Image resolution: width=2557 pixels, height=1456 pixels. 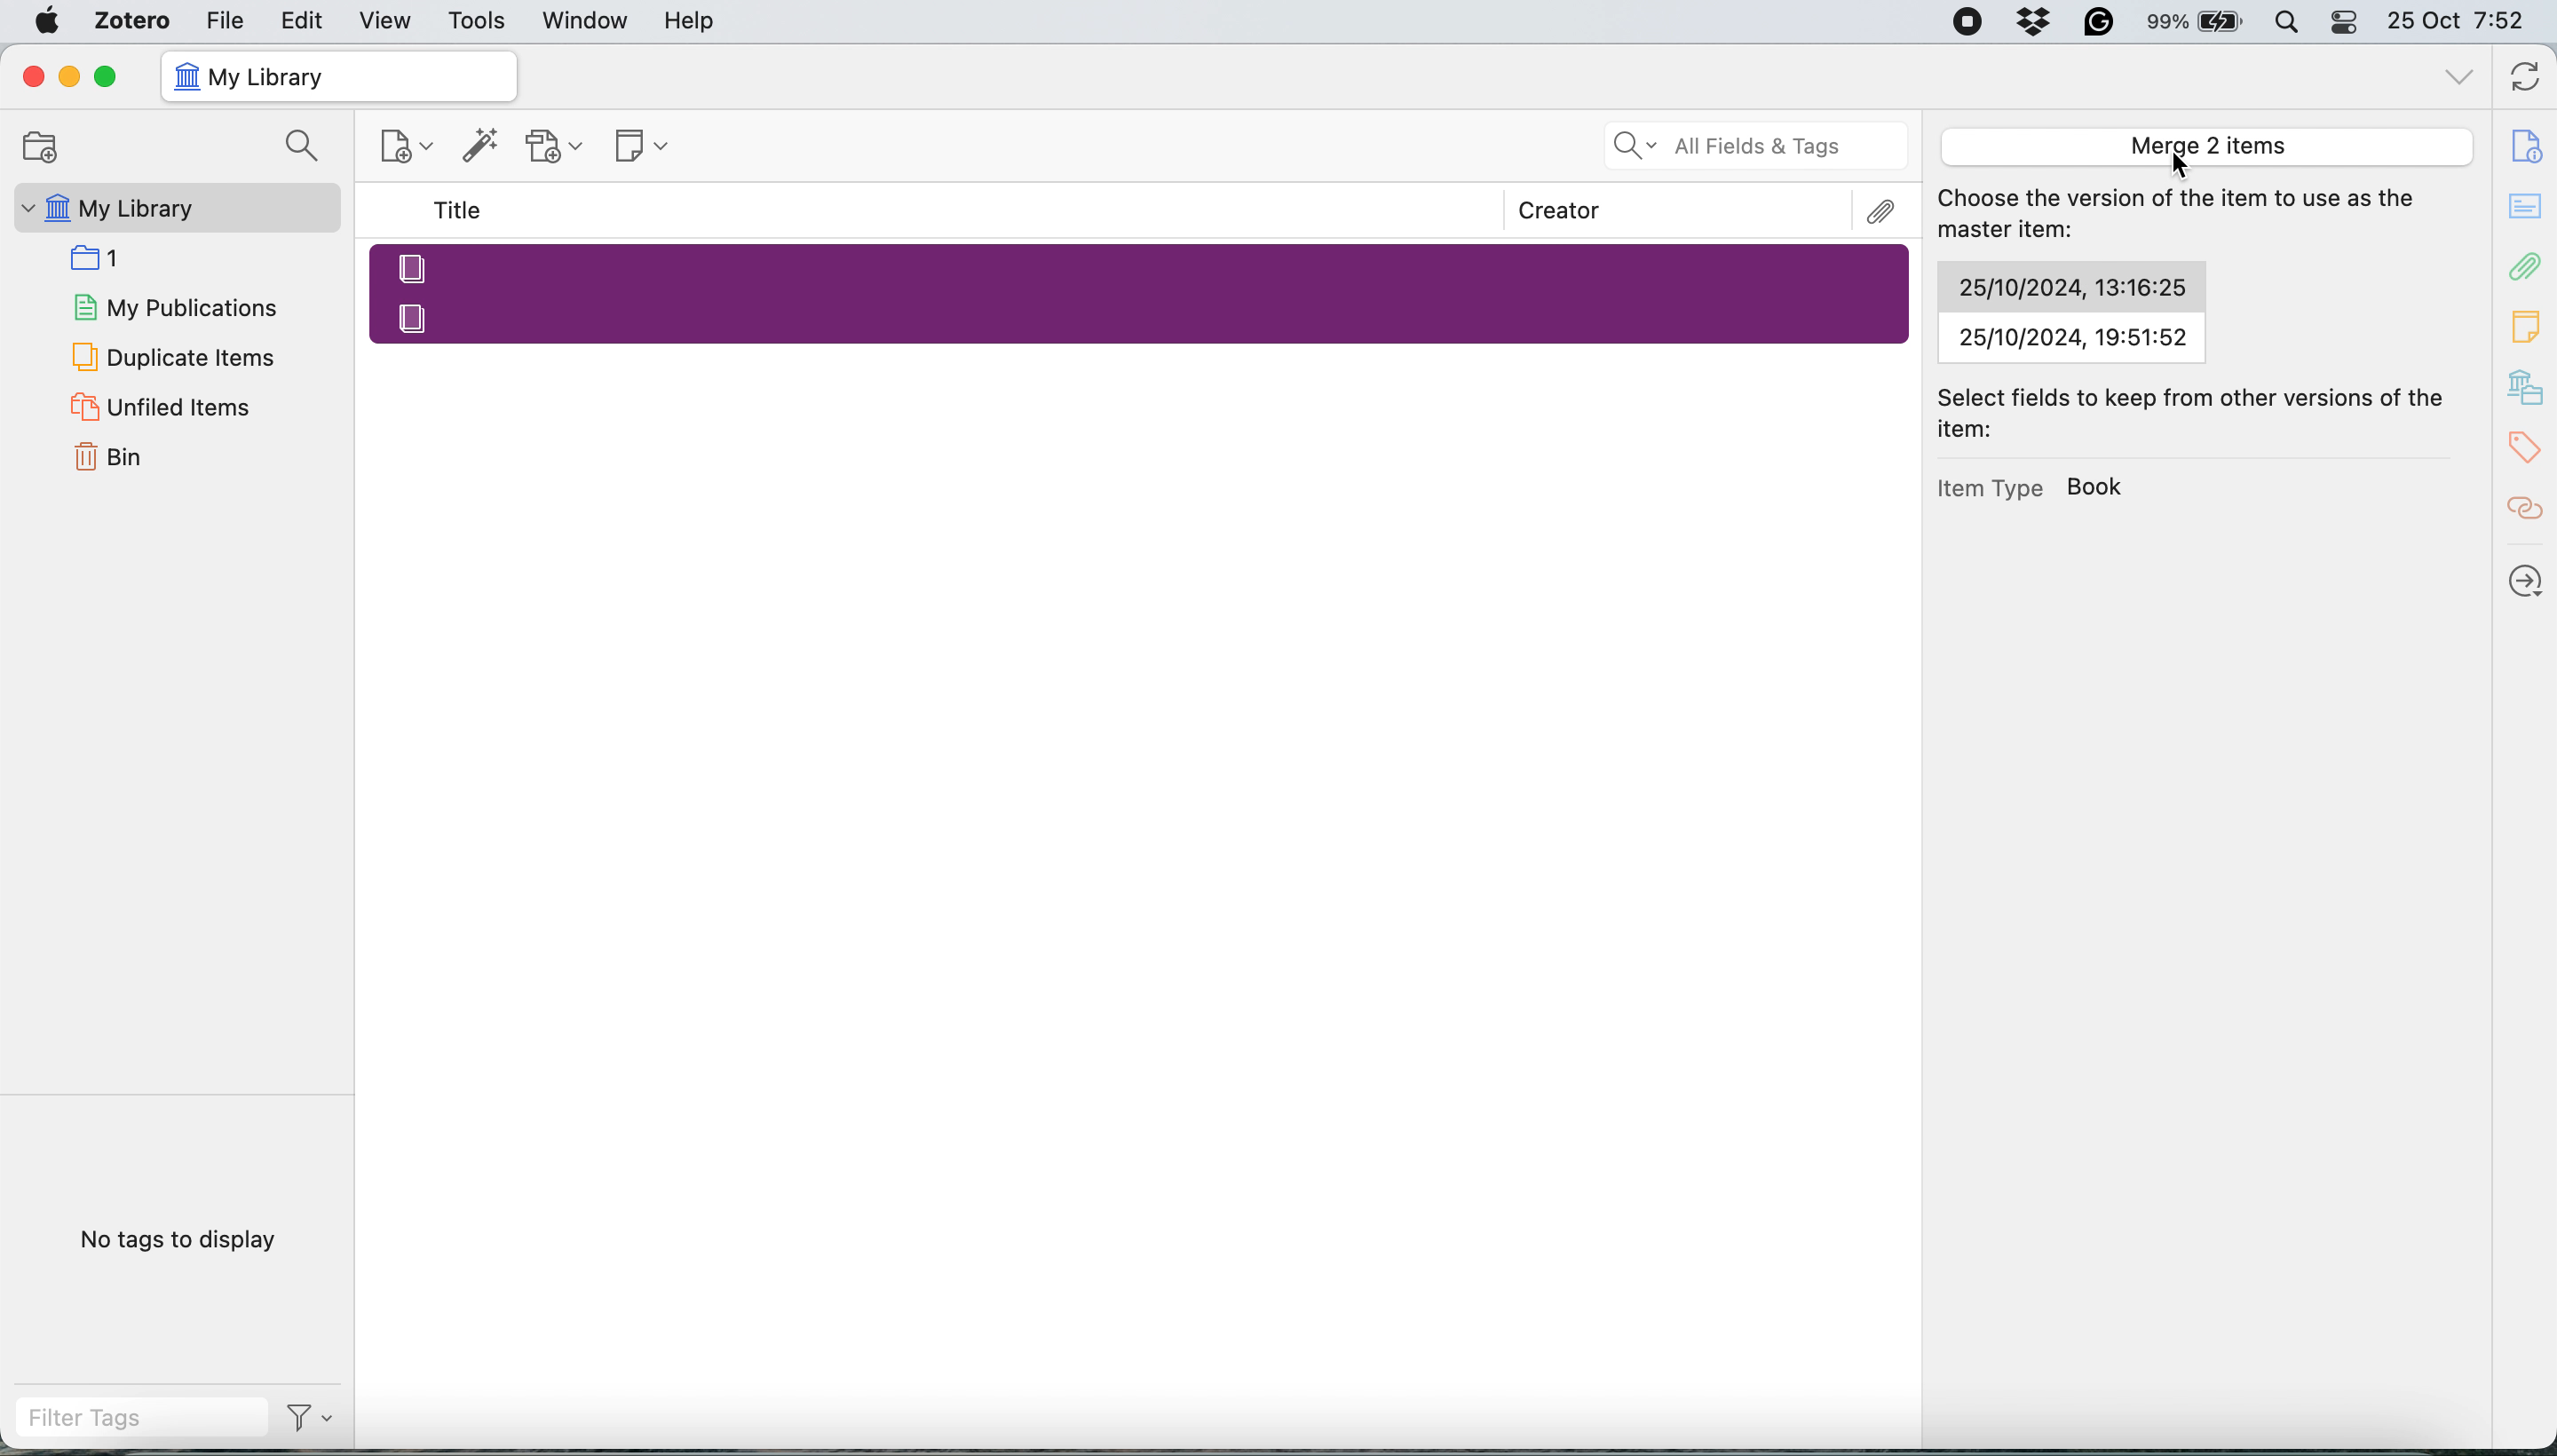 What do you see at coordinates (105, 78) in the screenshot?
I see `Maximize` at bounding box center [105, 78].